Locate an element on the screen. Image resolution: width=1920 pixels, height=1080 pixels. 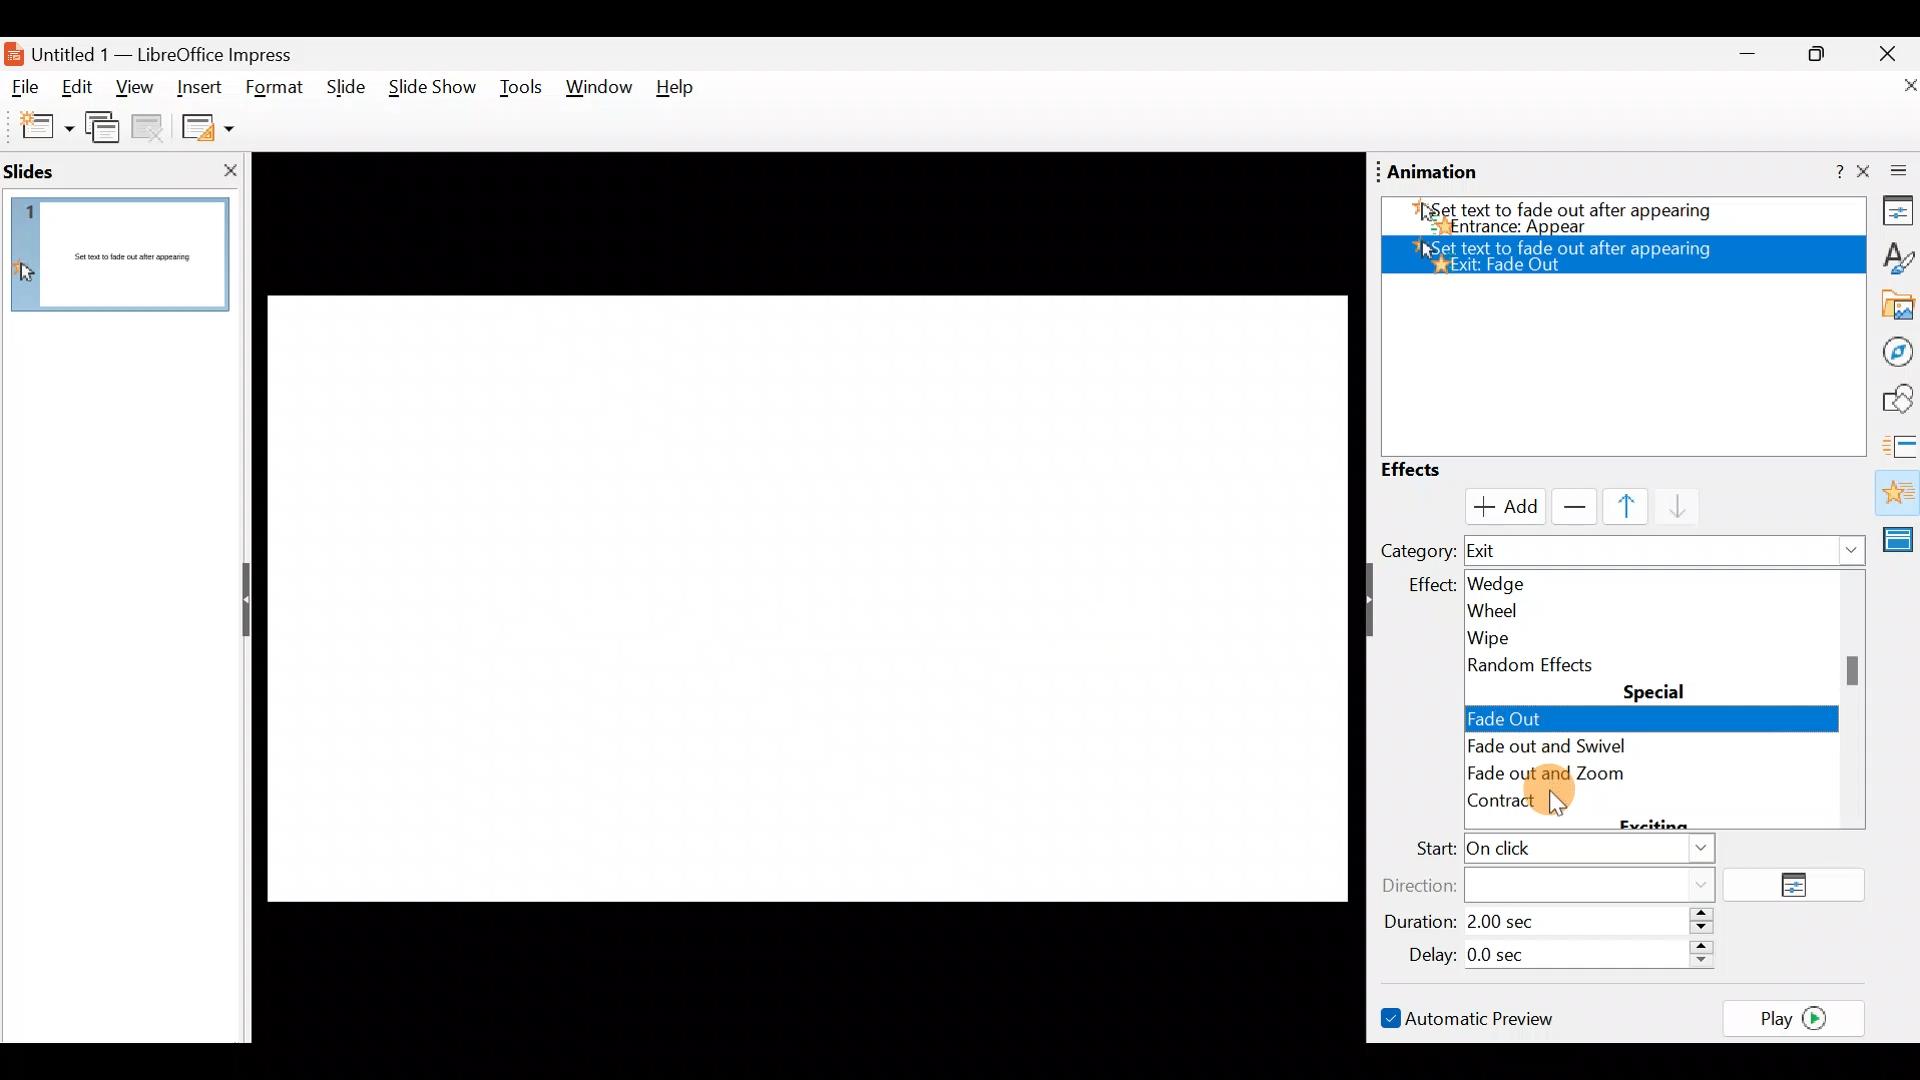
Automatic preview is located at coordinates (1471, 1017).